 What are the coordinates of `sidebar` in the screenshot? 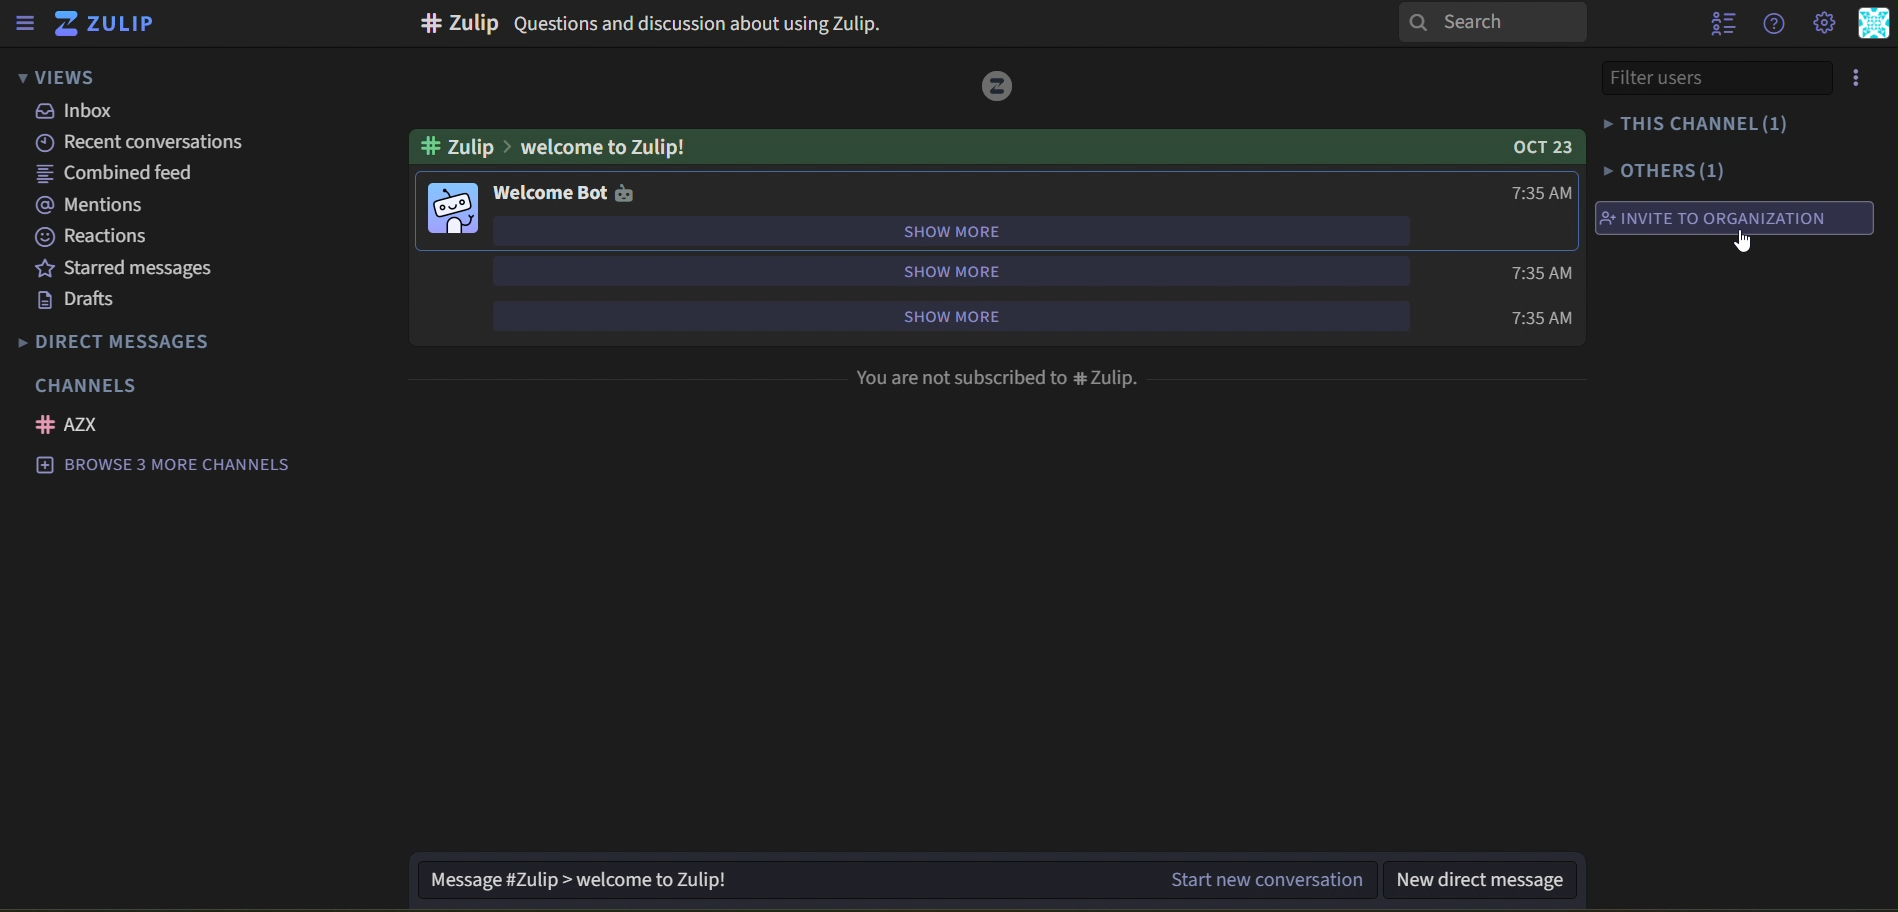 It's located at (28, 23).